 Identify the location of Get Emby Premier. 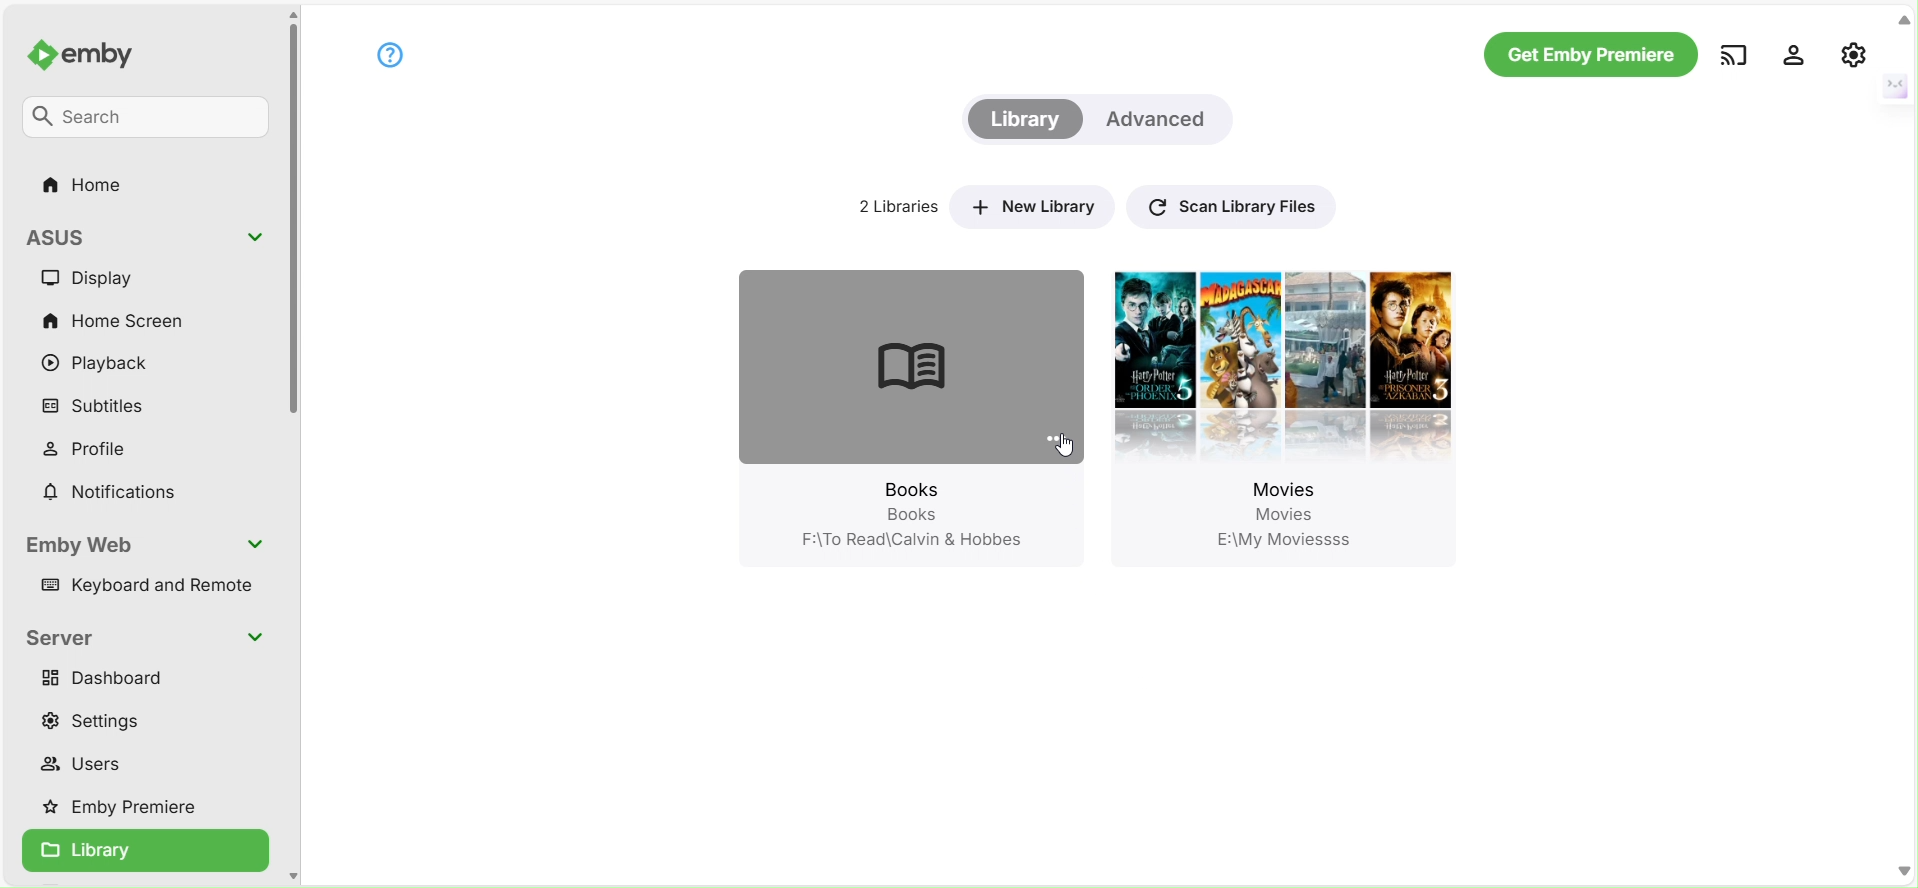
(1589, 55).